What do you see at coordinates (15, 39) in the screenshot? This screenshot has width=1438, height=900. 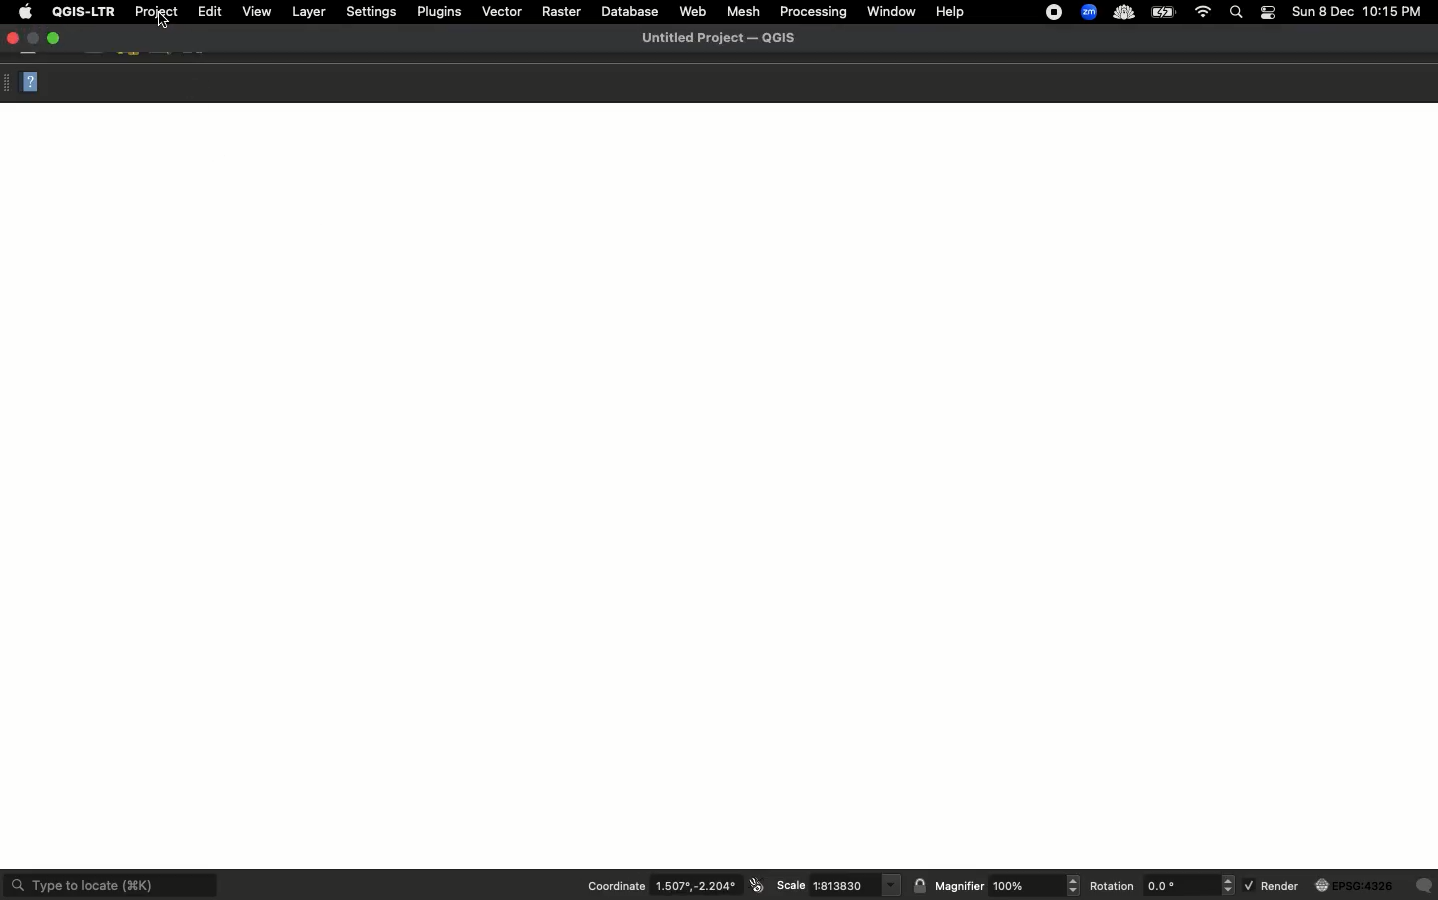 I see `Close` at bounding box center [15, 39].